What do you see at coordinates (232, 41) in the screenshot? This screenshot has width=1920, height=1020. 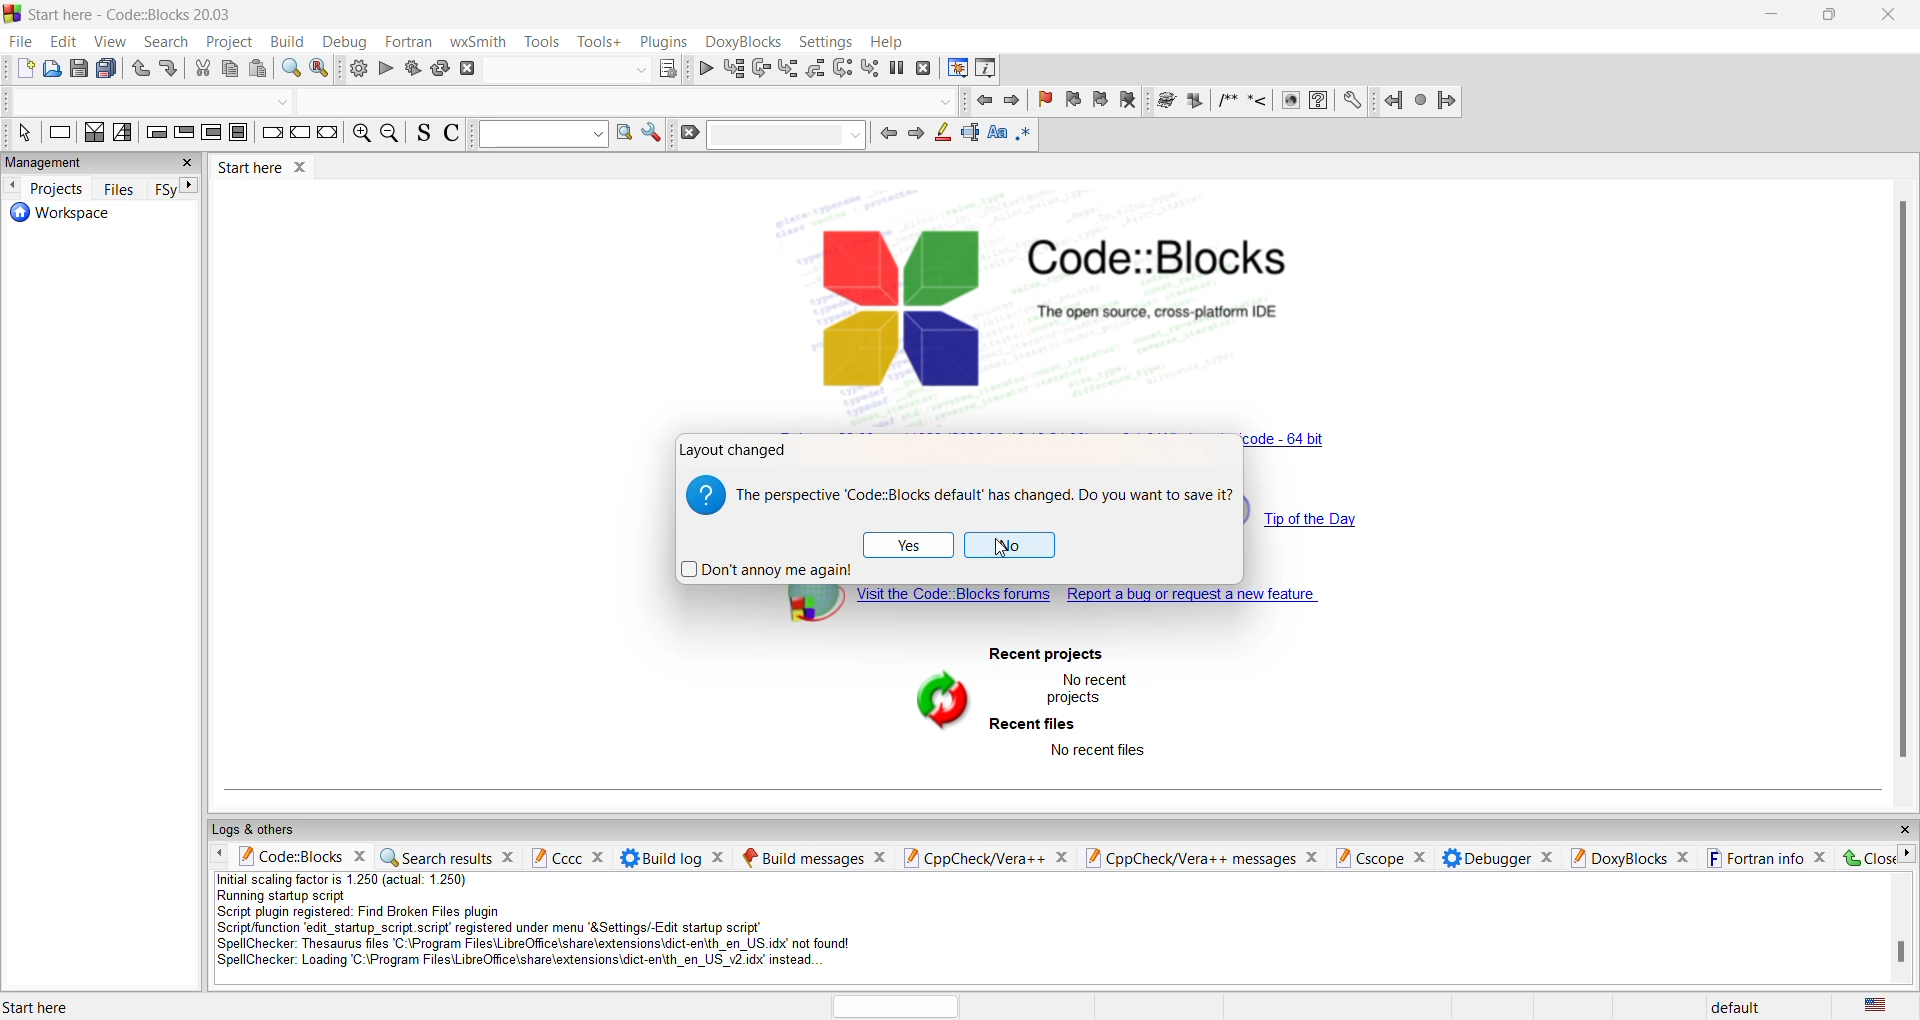 I see `project` at bounding box center [232, 41].